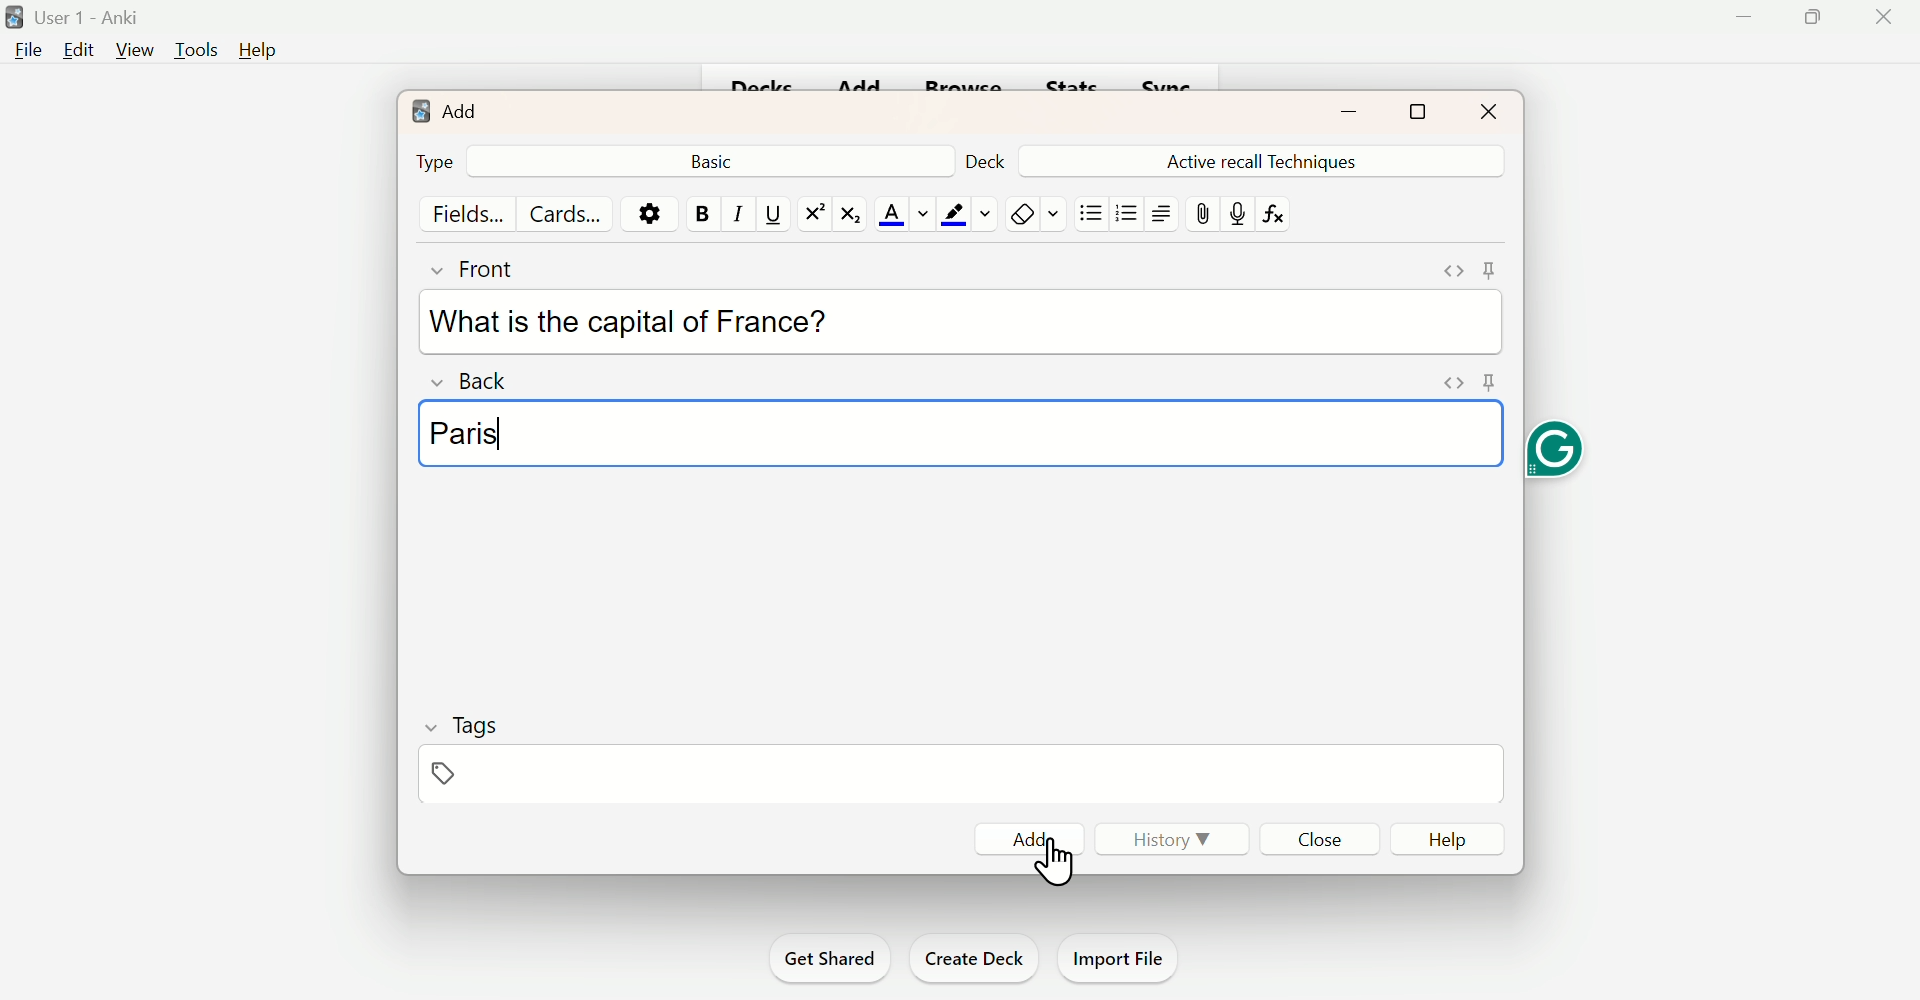 This screenshot has width=1920, height=1000. What do you see at coordinates (1159, 212) in the screenshot?
I see `Text Alignment` at bounding box center [1159, 212].